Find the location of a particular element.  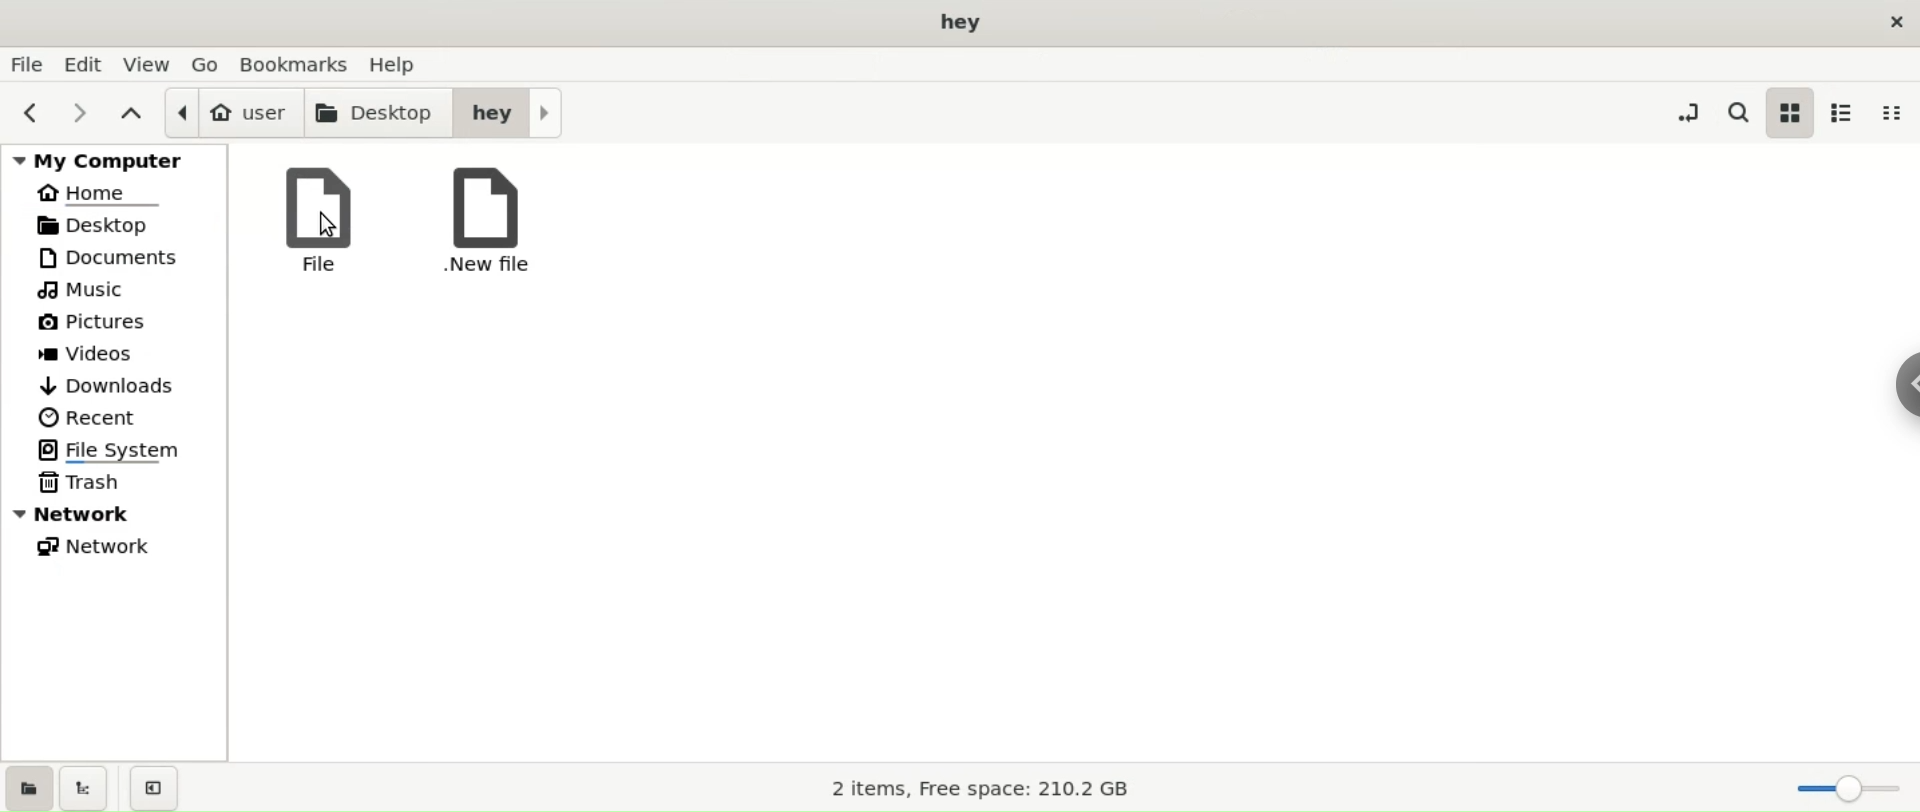

search is located at coordinates (1736, 111).